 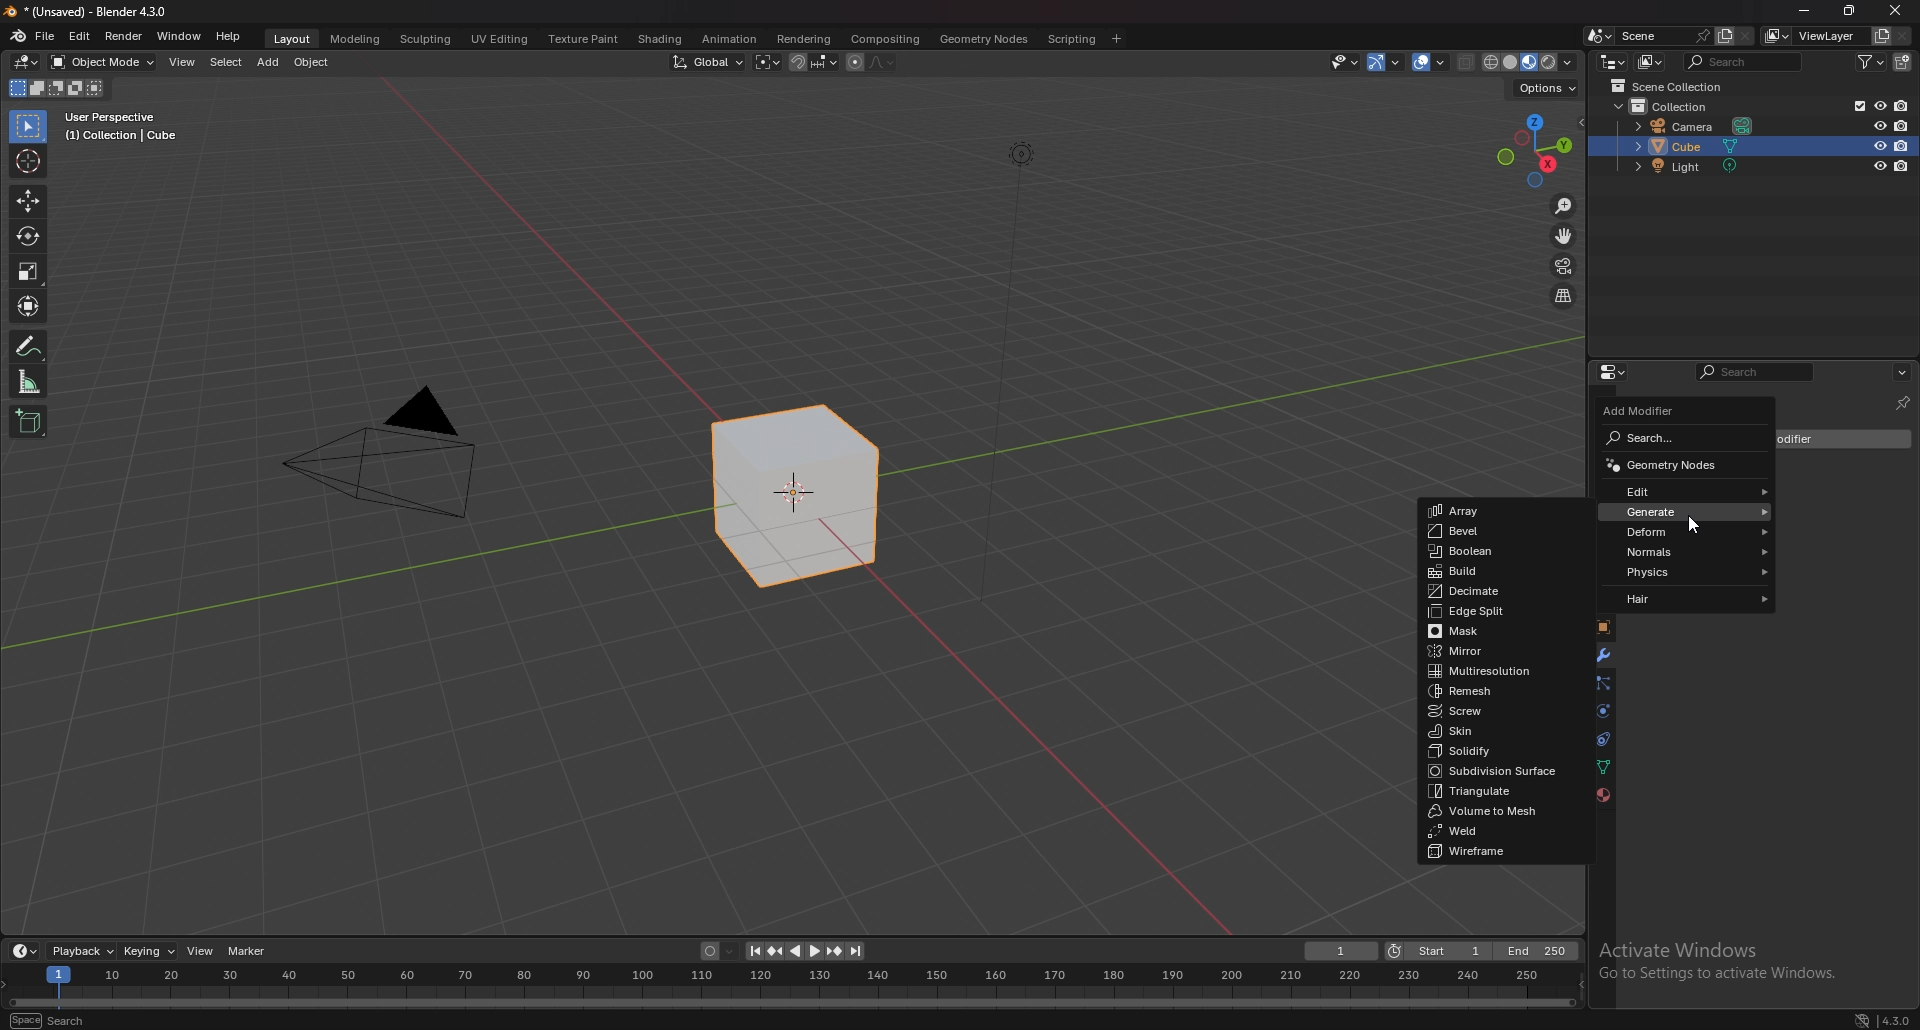 What do you see at coordinates (766, 61) in the screenshot?
I see `transform pivot point` at bounding box center [766, 61].